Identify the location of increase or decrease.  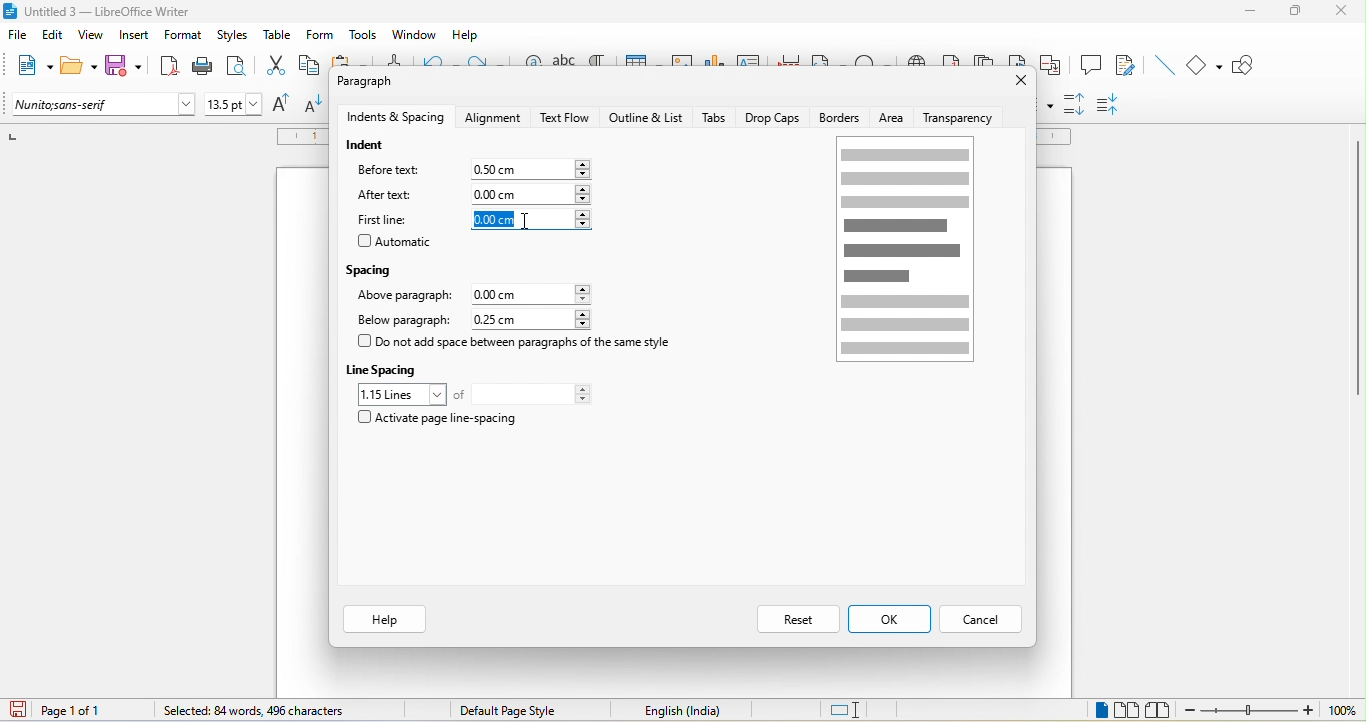
(583, 220).